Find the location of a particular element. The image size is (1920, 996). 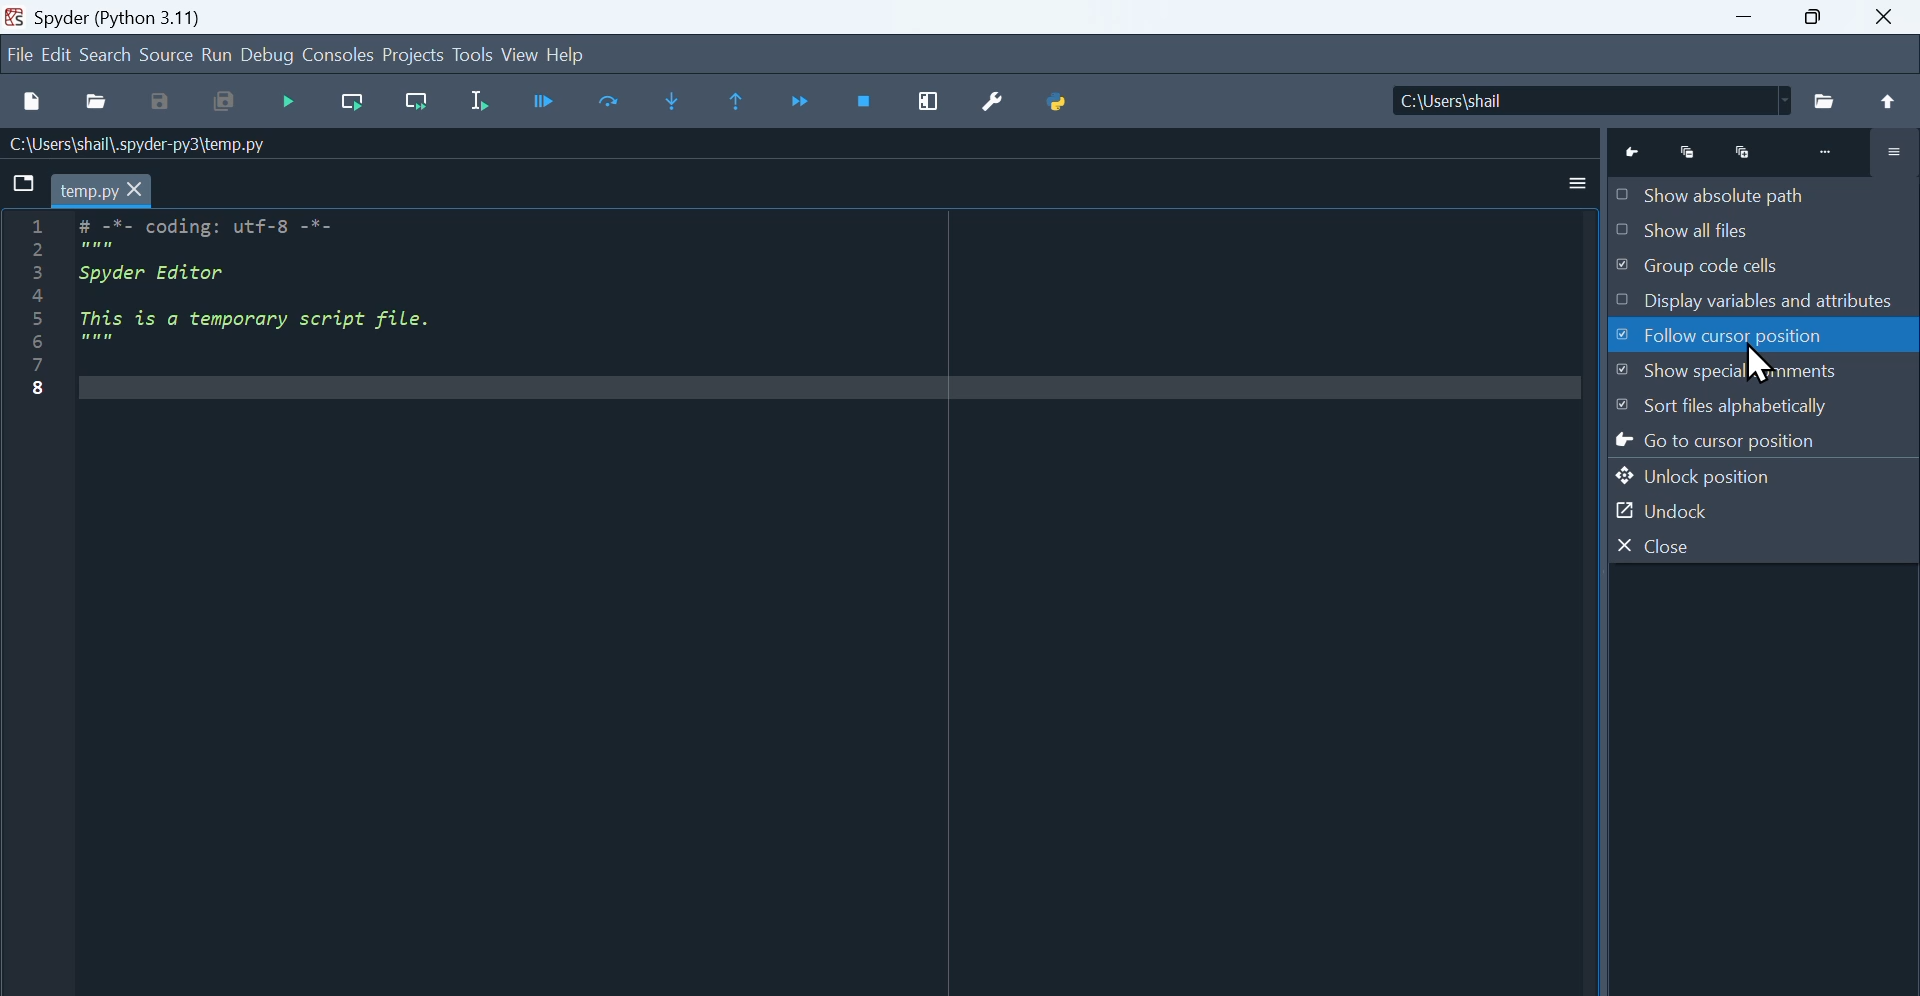

Show special comments is located at coordinates (1755, 373).